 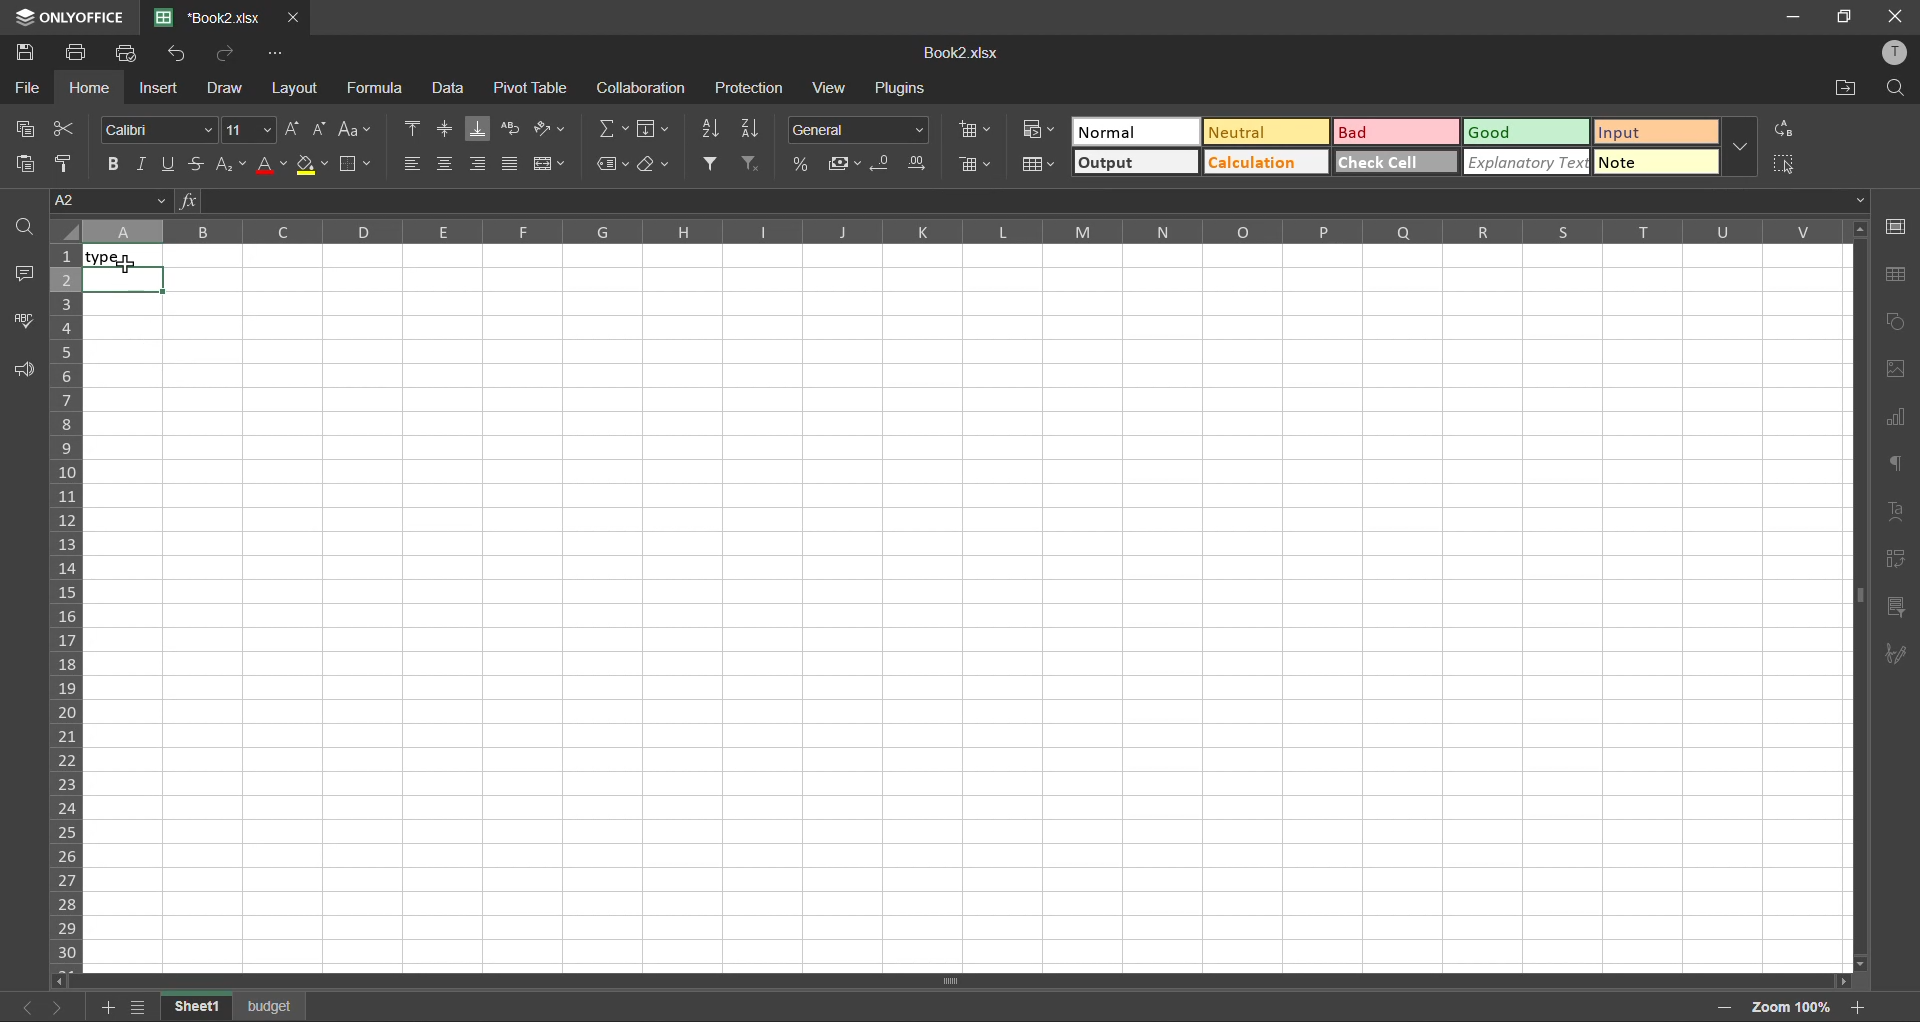 I want to click on print, so click(x=77, y=53).